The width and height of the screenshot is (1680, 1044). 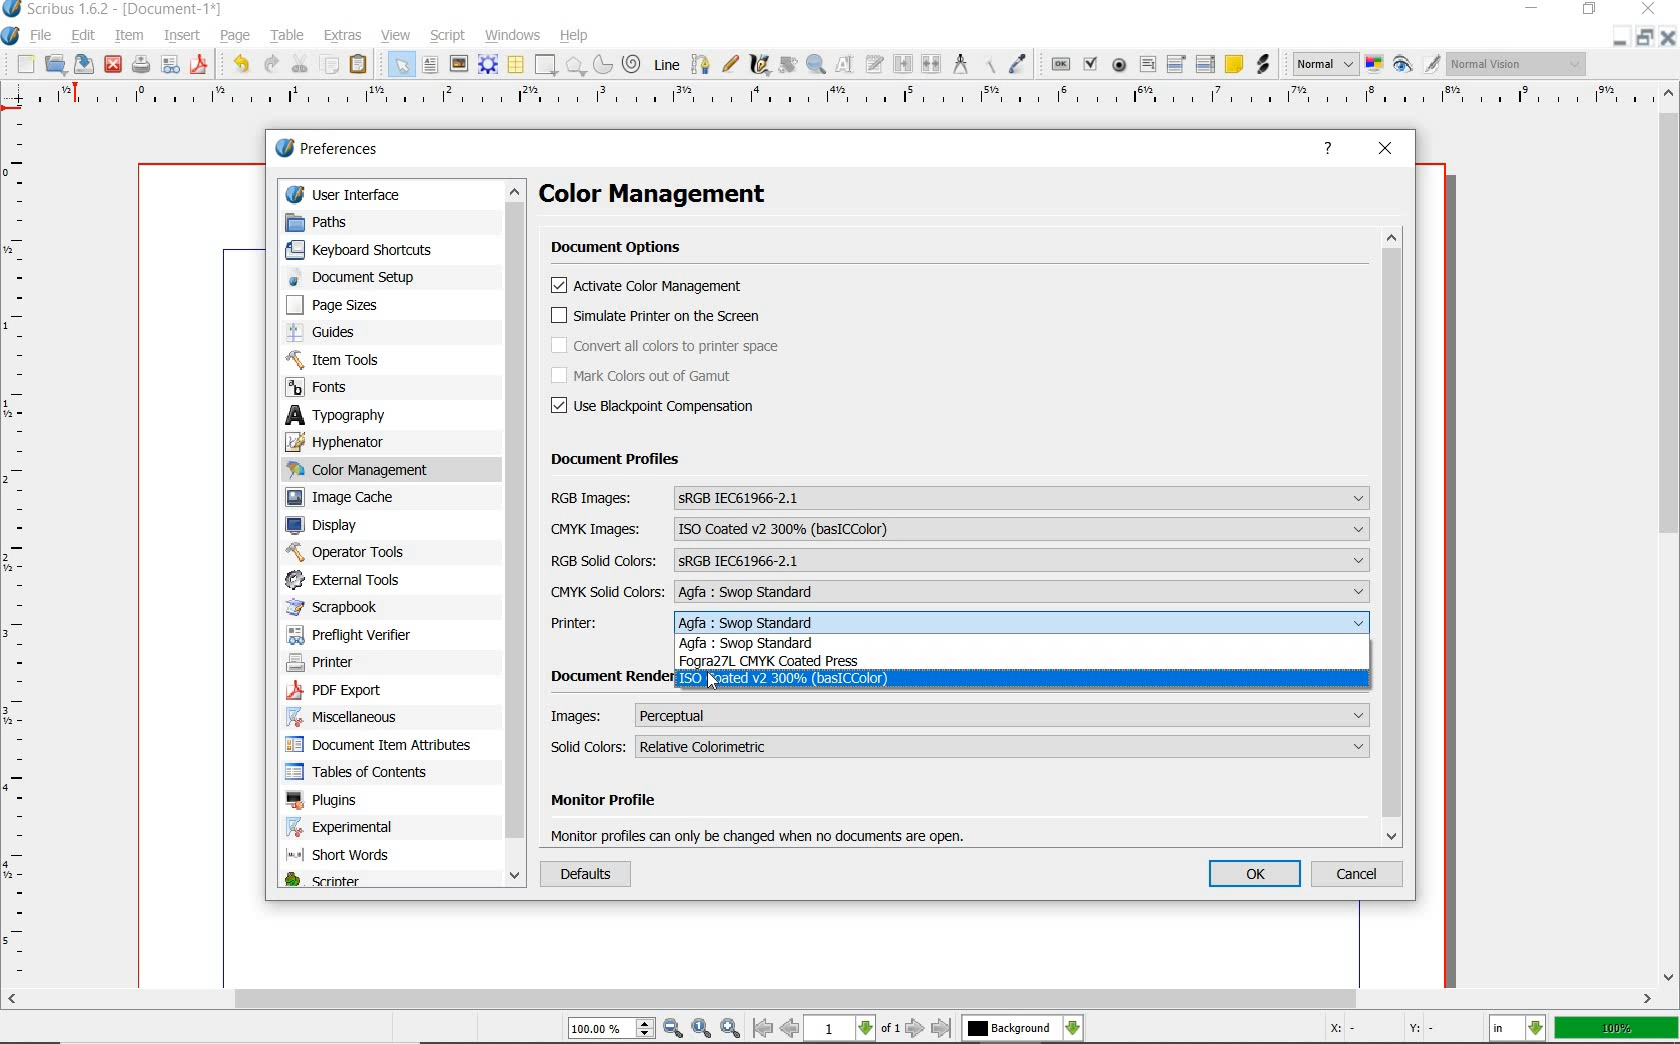 I want to click on close, so click(x=1649, y=10).